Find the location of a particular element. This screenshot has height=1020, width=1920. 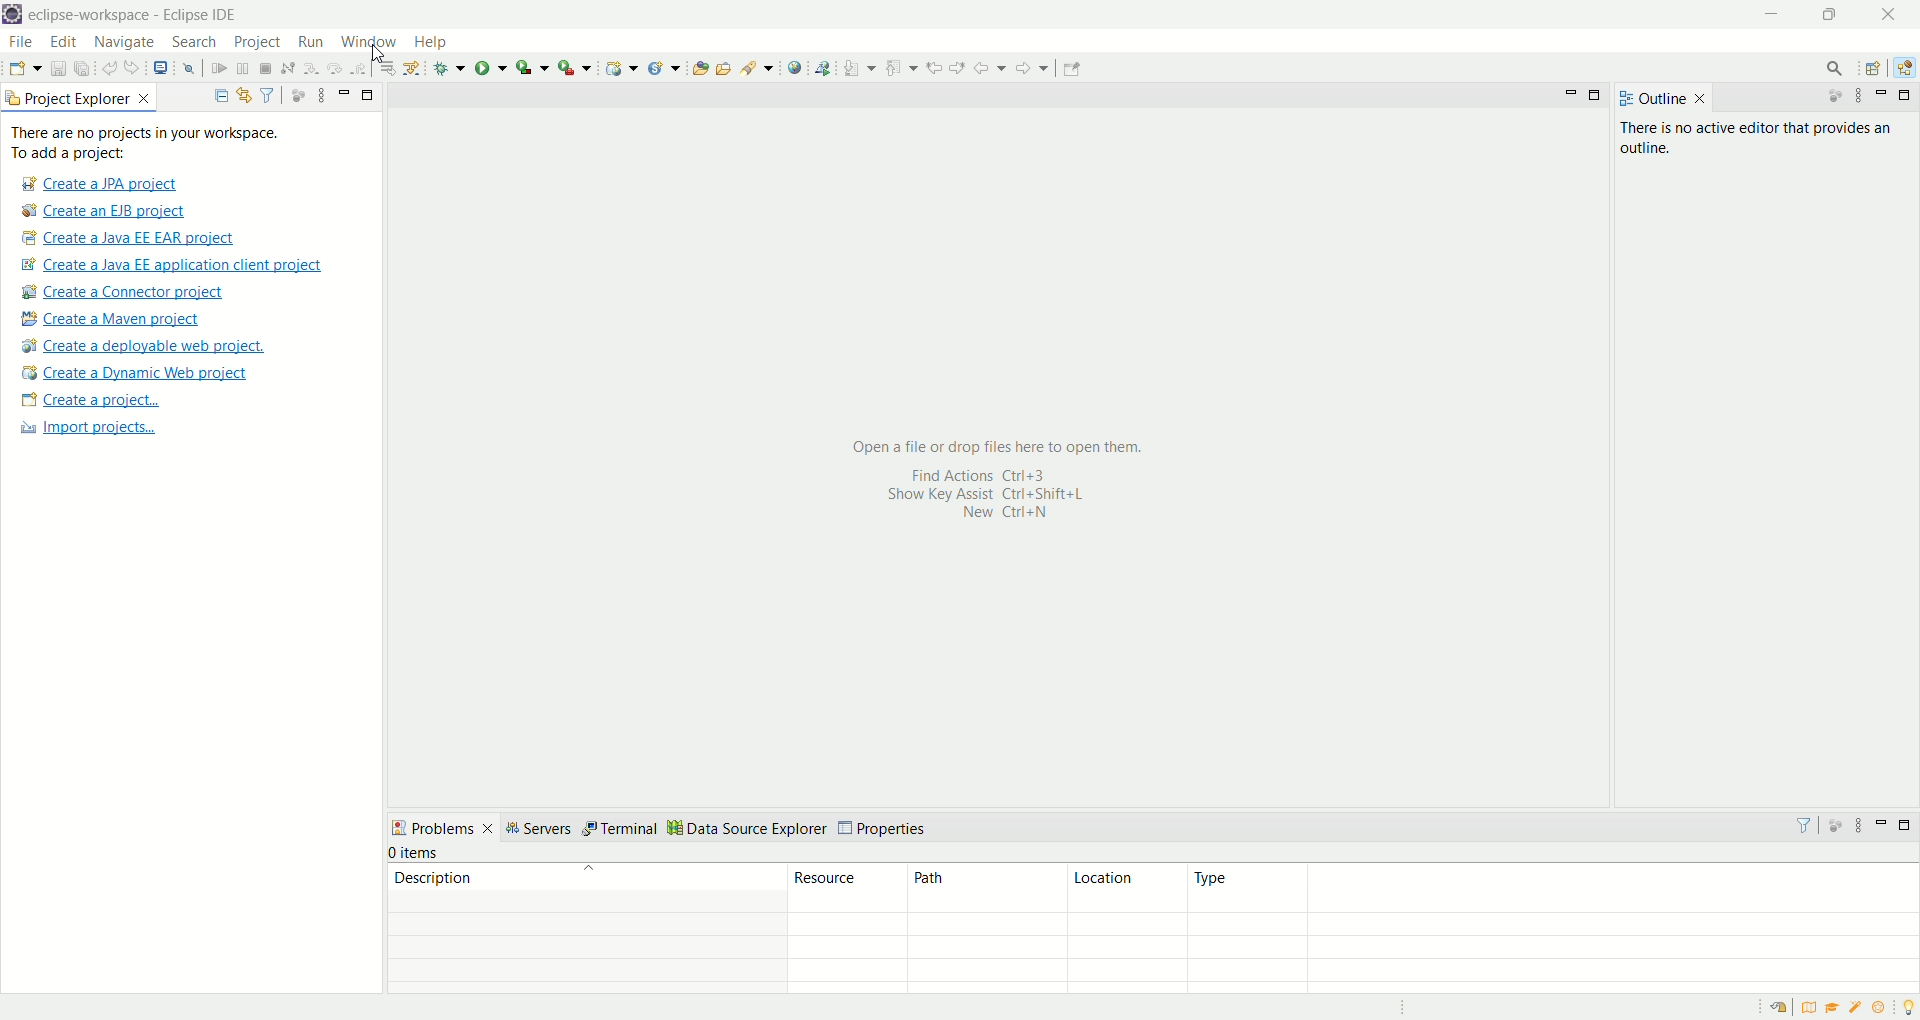

maximize is located at coordinates (369, 93).